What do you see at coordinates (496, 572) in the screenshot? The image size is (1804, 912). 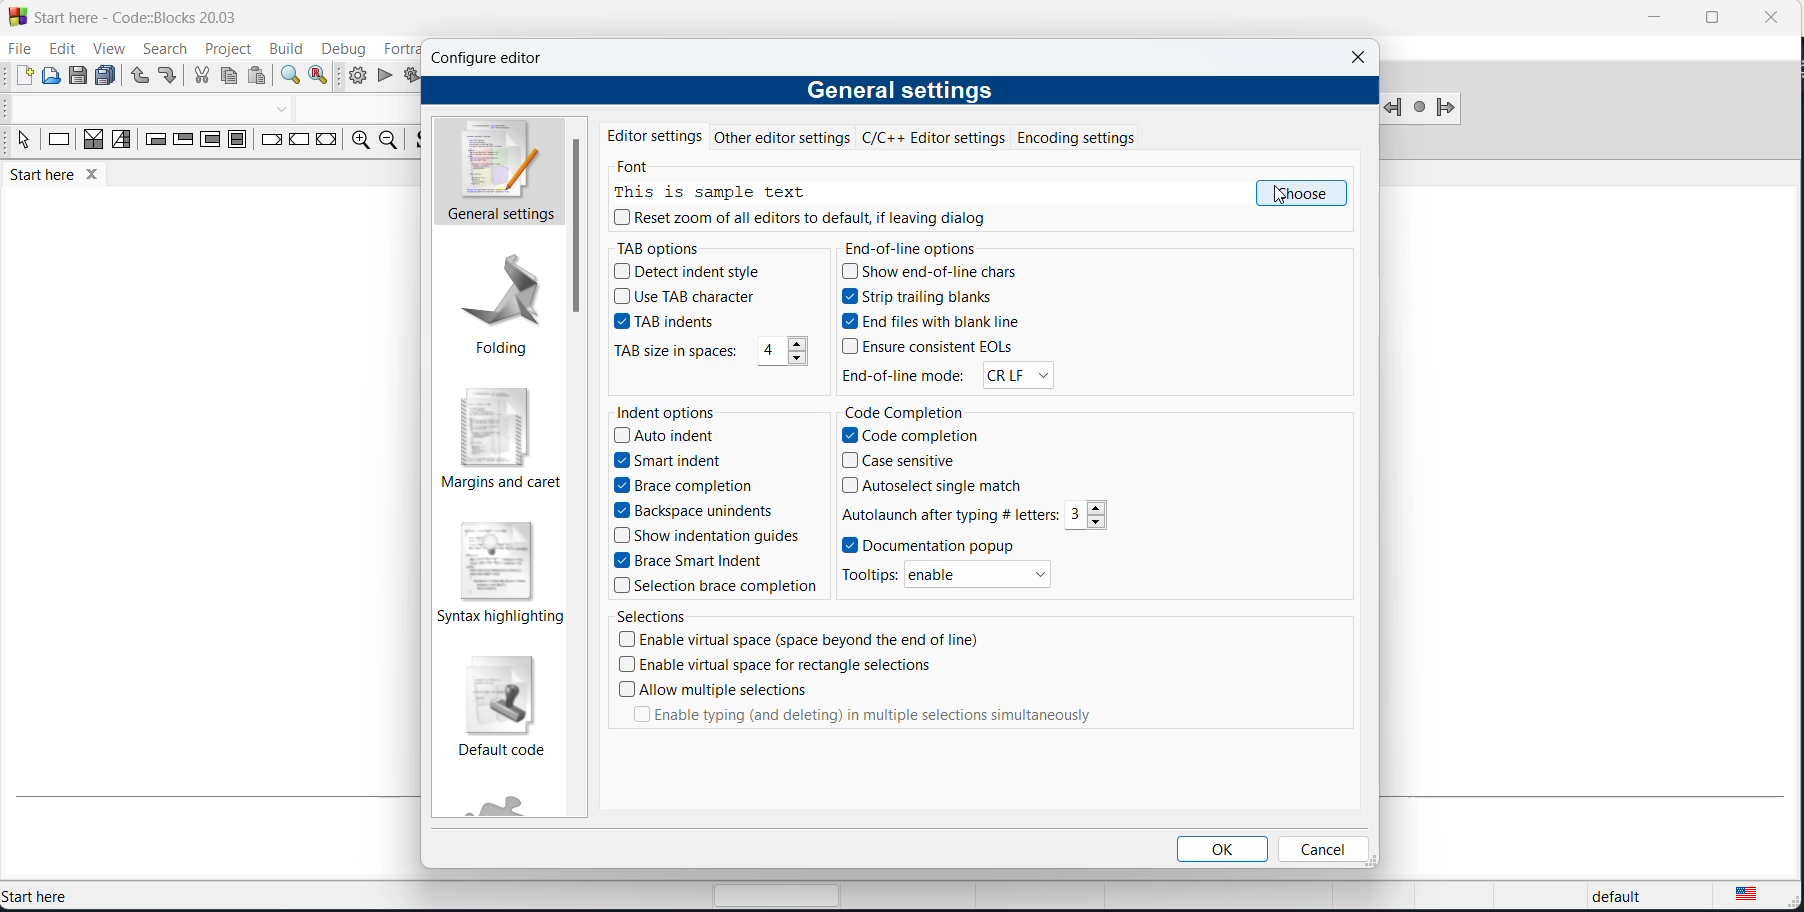 I see `syntax highlighting` at bounding box center [496, 572].